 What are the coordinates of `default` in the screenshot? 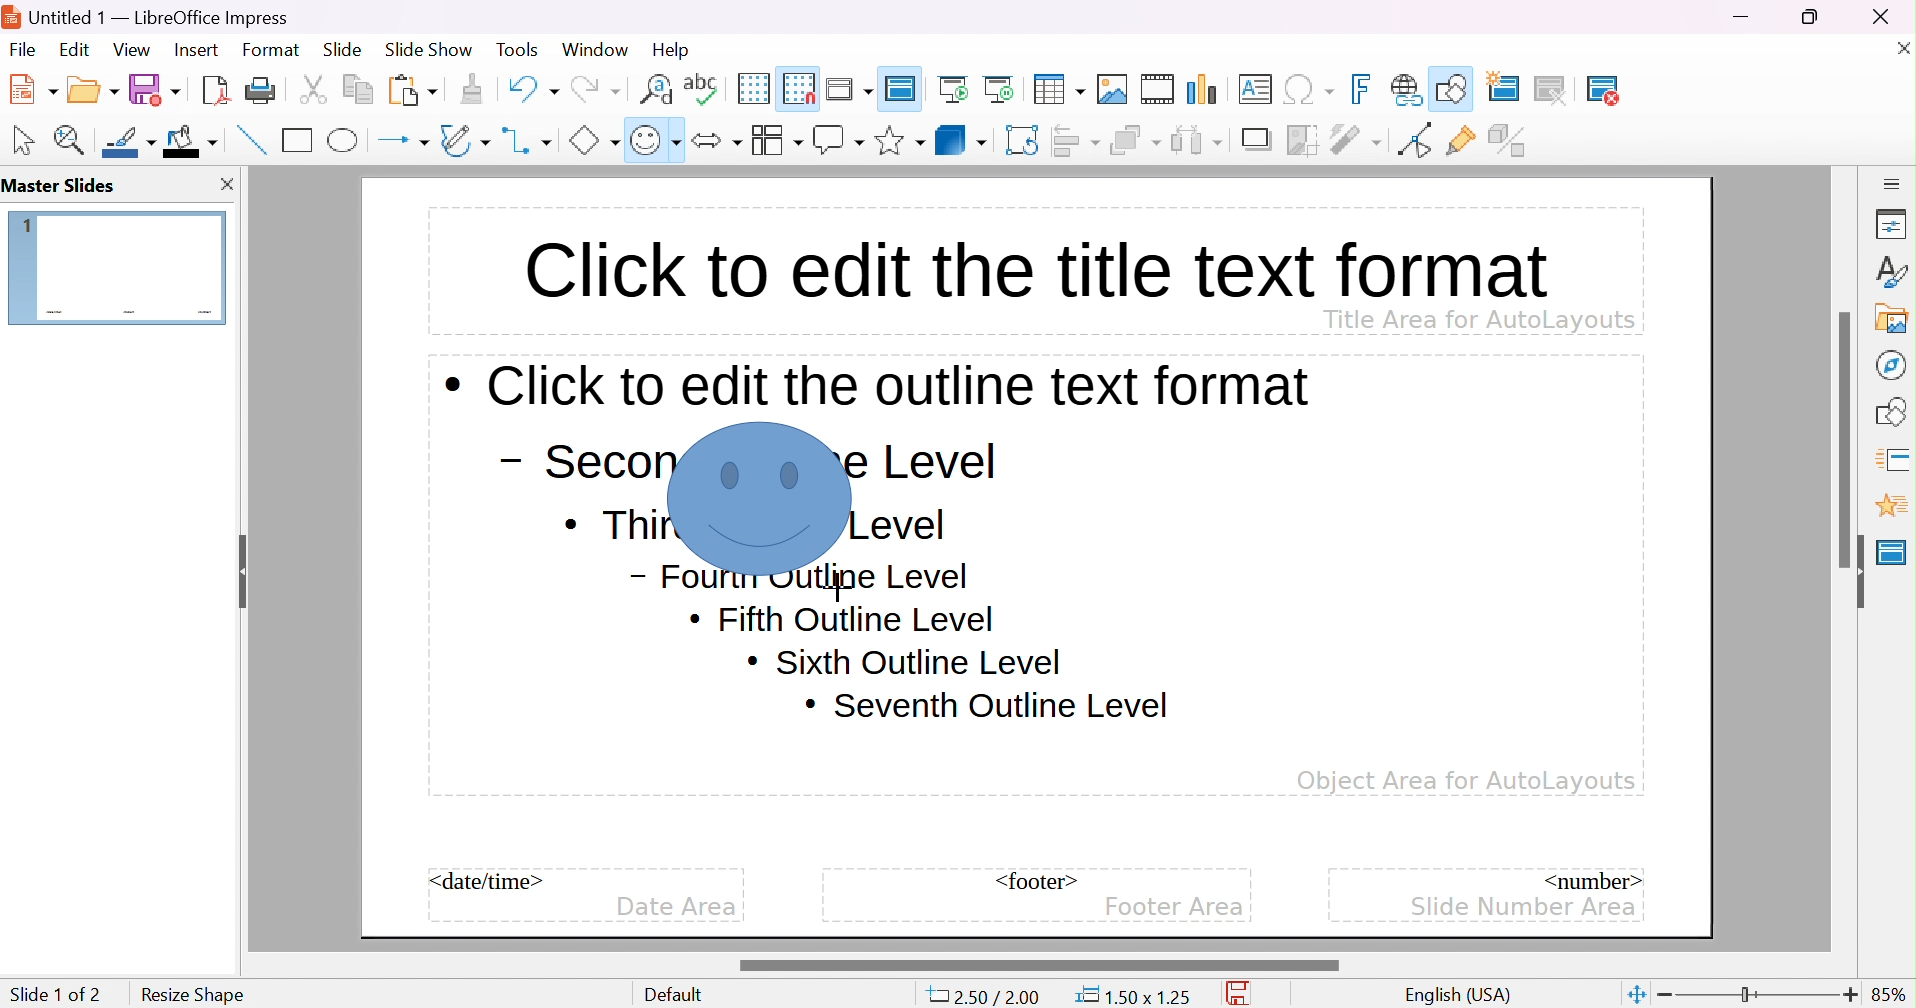 It's located at (679, 995).